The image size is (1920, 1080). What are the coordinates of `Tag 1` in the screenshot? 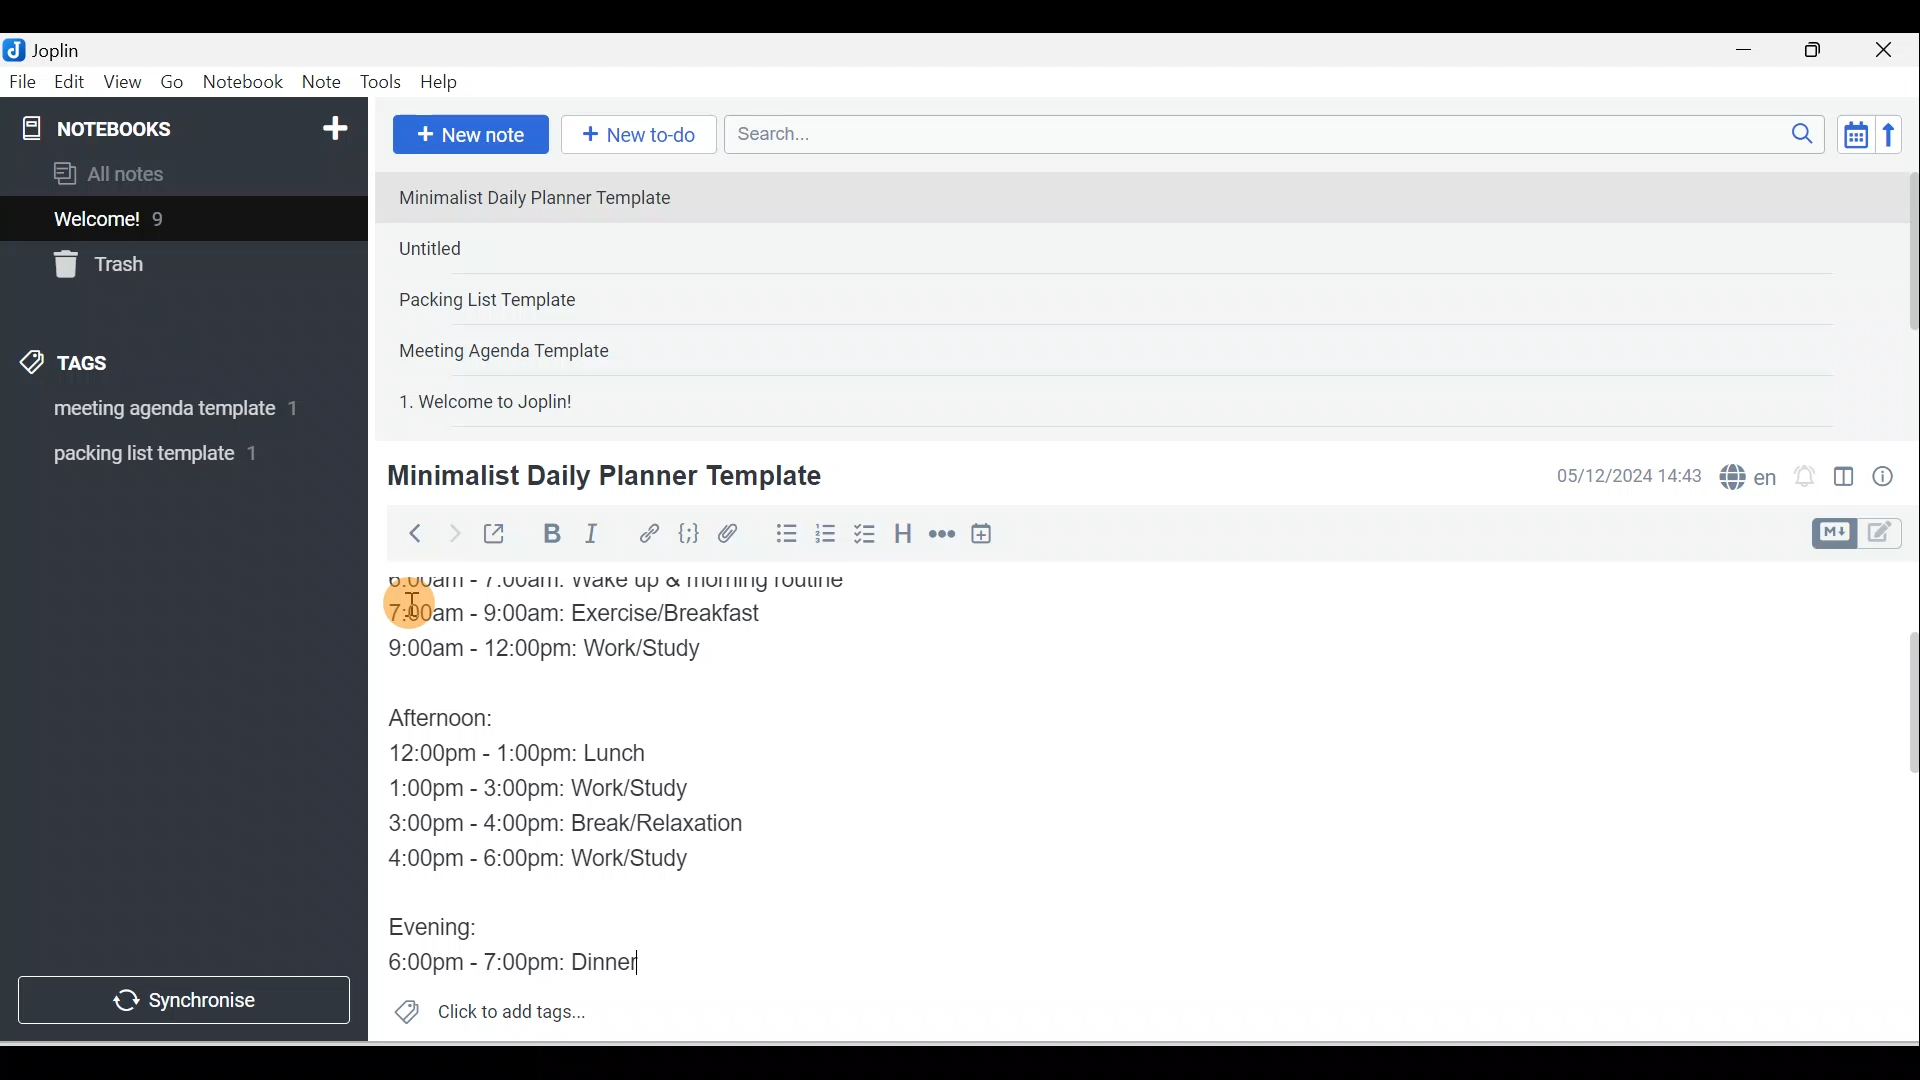 It's located at (157, 410).